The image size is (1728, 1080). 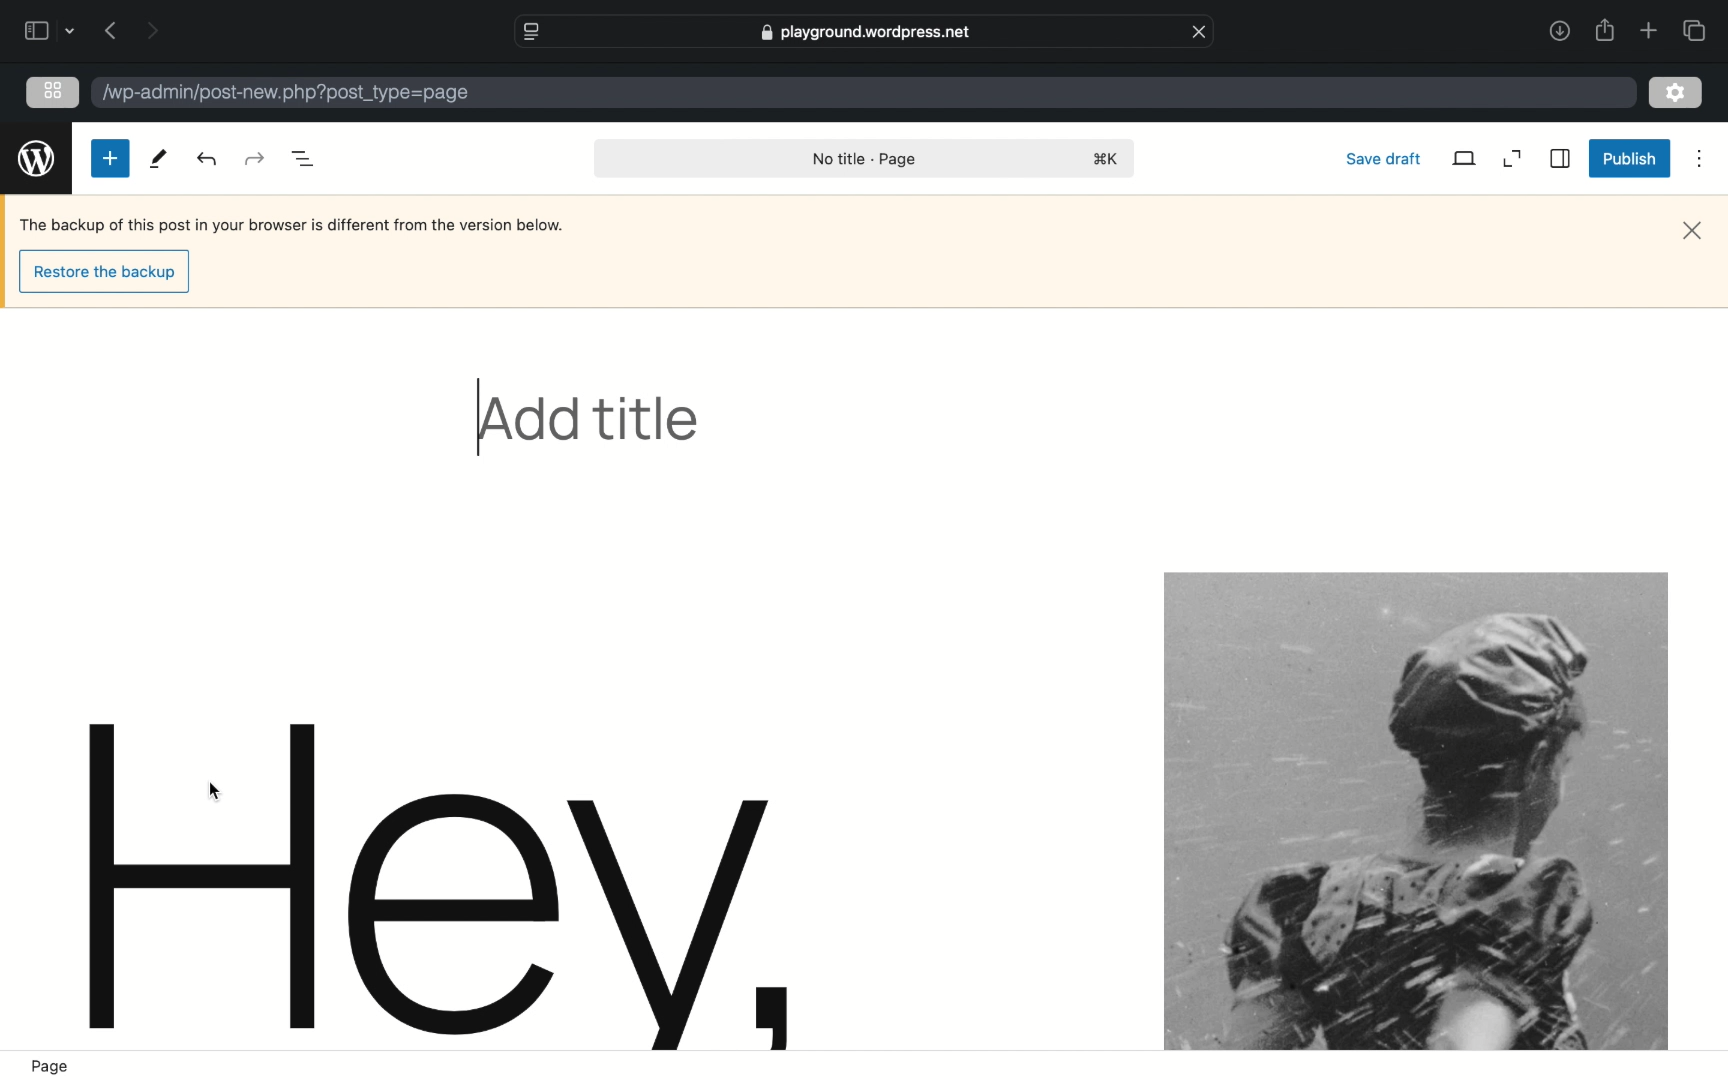 I want to click on expand, so click(x=1511, y=158).